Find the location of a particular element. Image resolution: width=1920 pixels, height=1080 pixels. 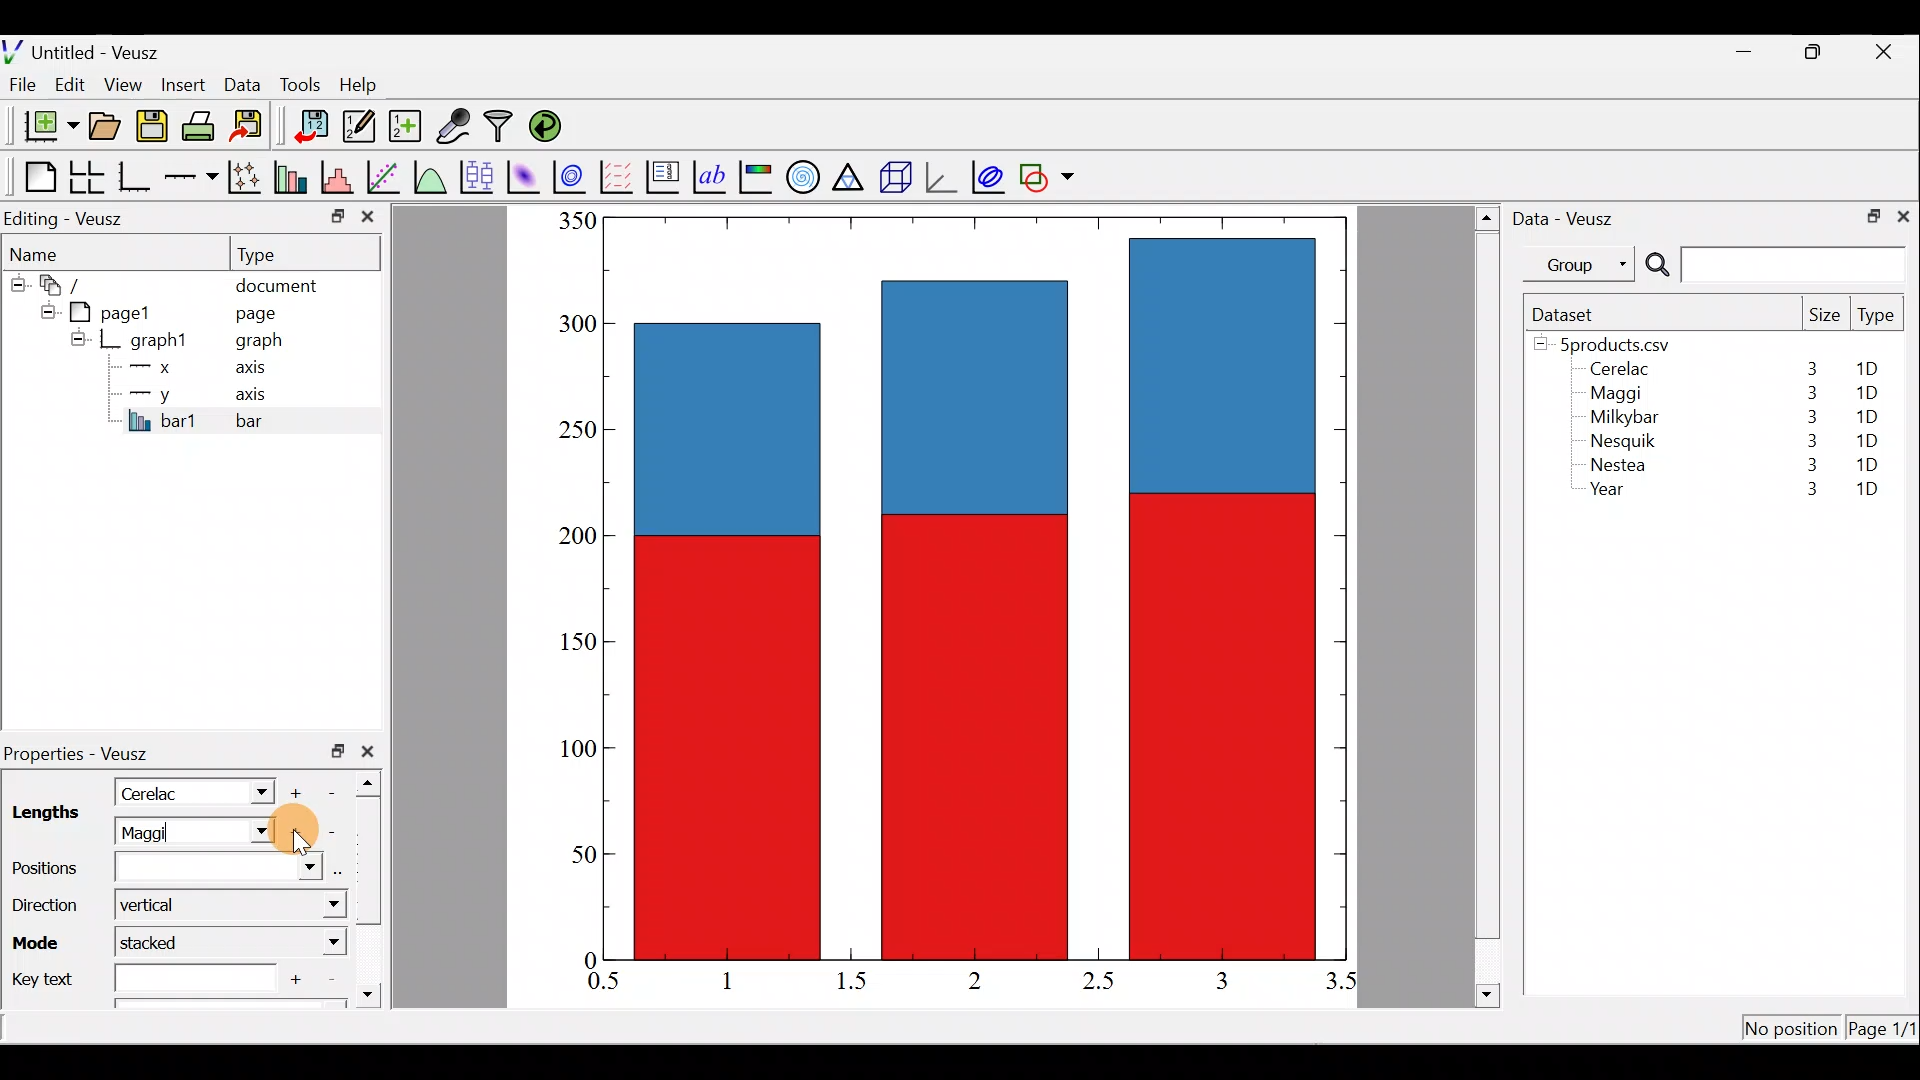

Nesquik is located at coordinates (1620, 441).